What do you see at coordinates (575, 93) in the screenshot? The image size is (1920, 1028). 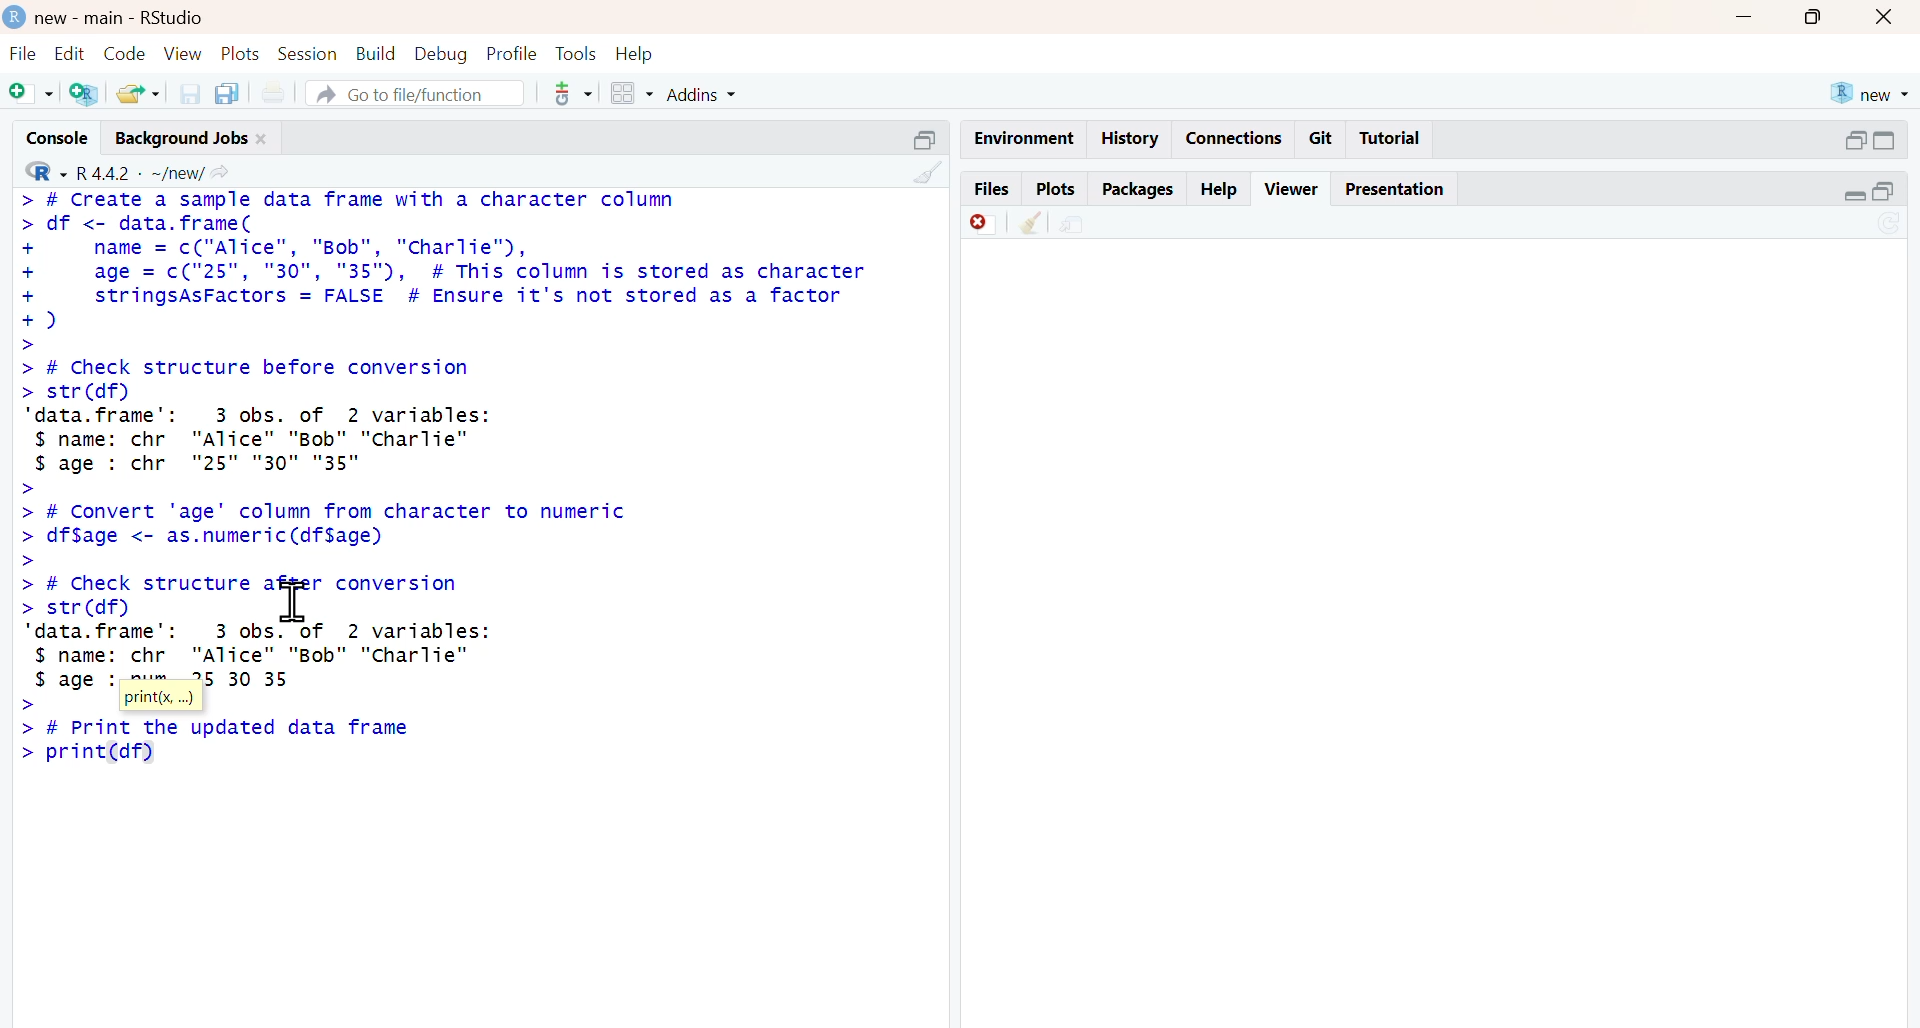 I see `tools` at bounding box center [575, 93].